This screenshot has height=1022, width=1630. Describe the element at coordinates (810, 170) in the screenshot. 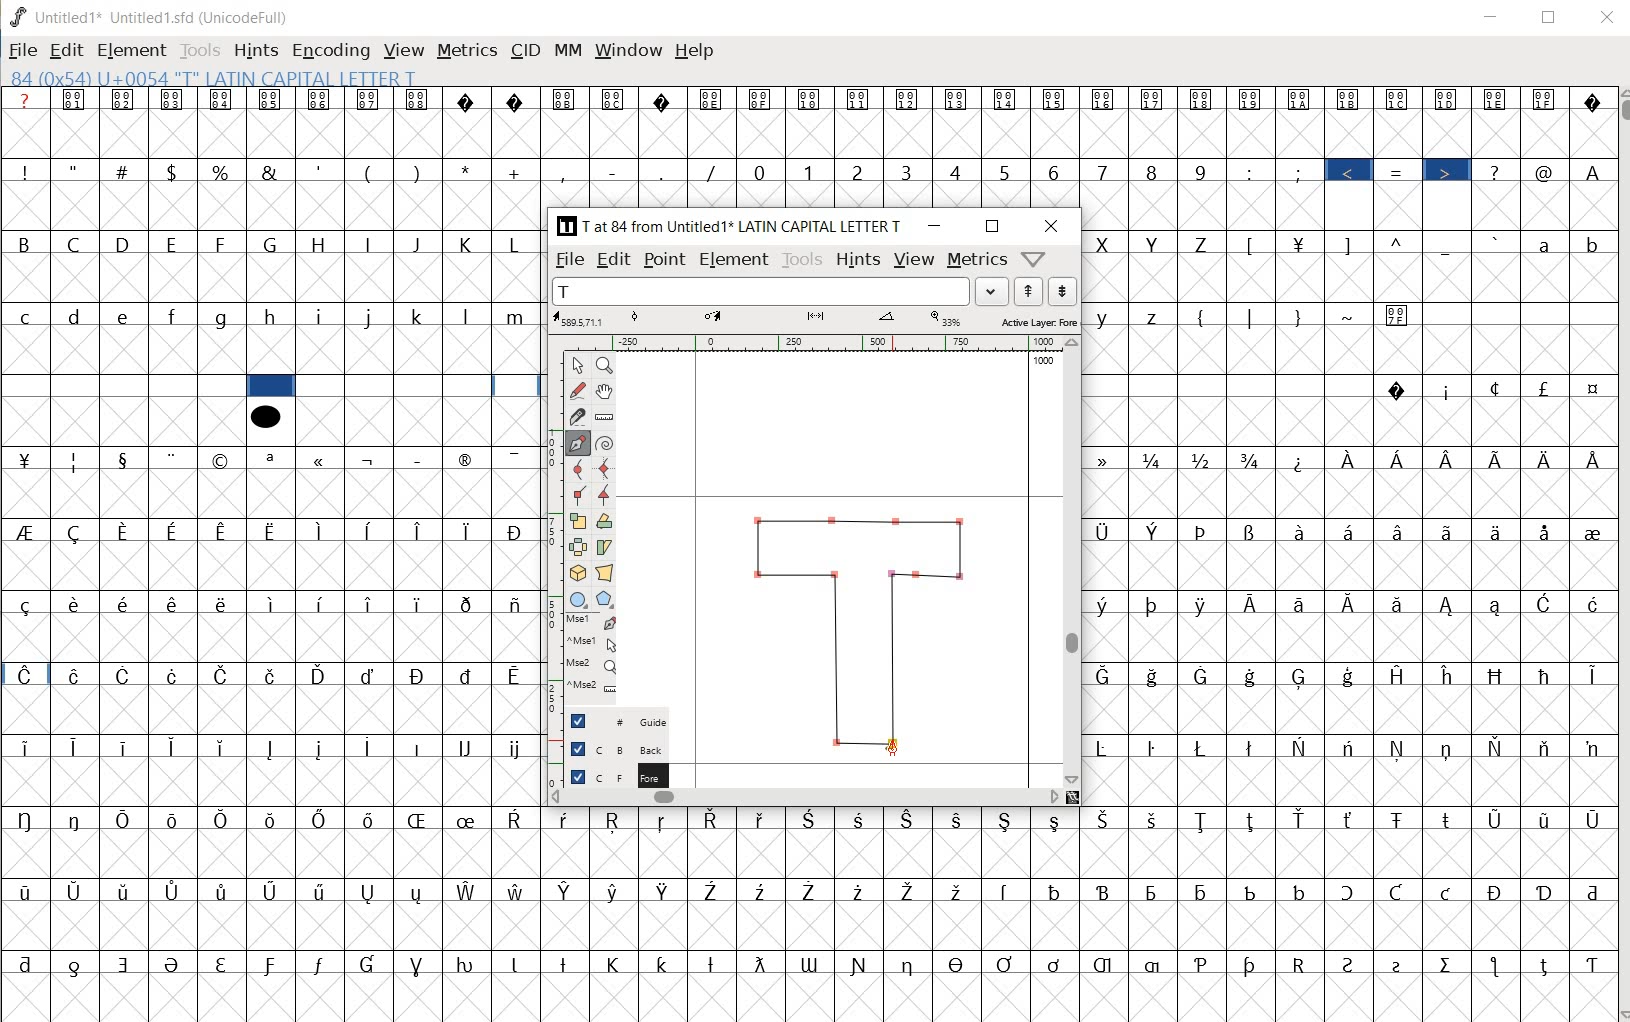

I see `1` at that location.